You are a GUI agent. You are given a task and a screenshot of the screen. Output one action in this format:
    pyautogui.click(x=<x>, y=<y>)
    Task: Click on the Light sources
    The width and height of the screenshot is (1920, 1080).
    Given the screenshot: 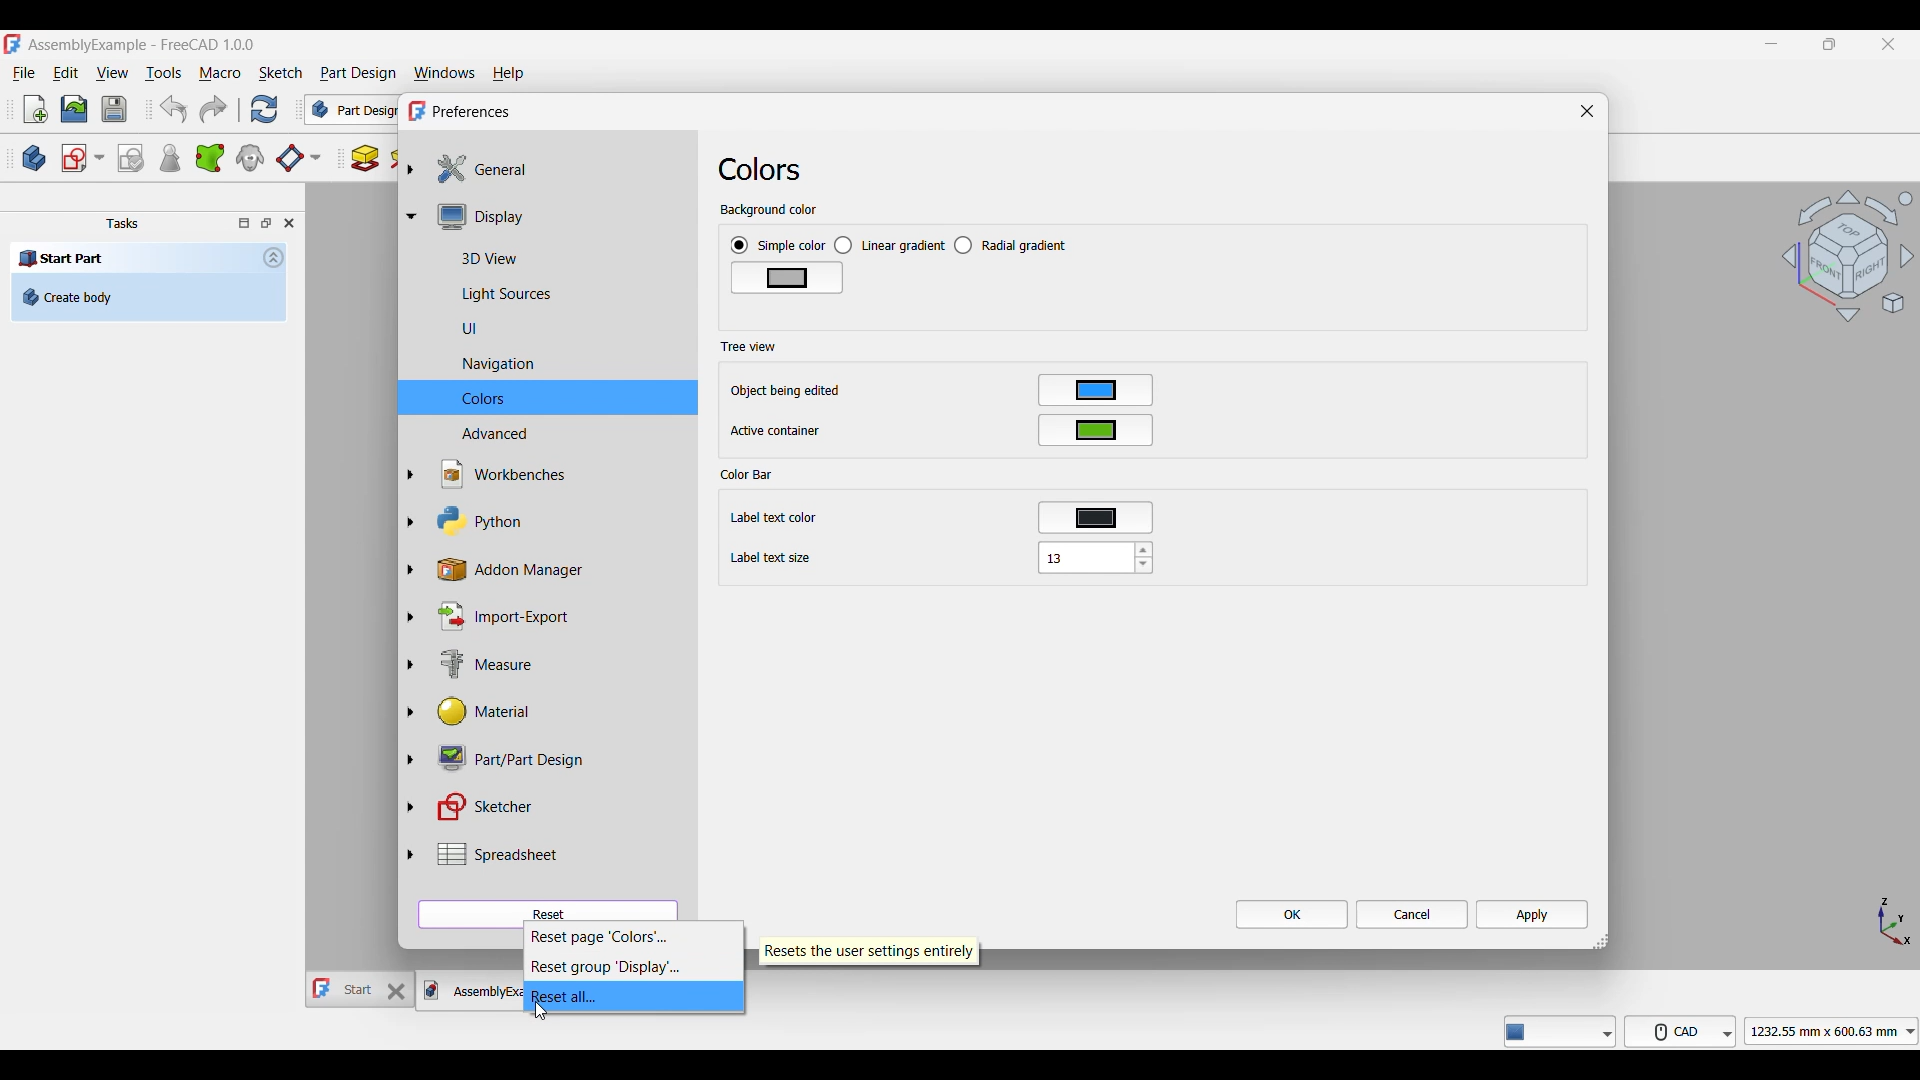 What is the action you would take?
    pyautogui.click(x=482, y=292)
    